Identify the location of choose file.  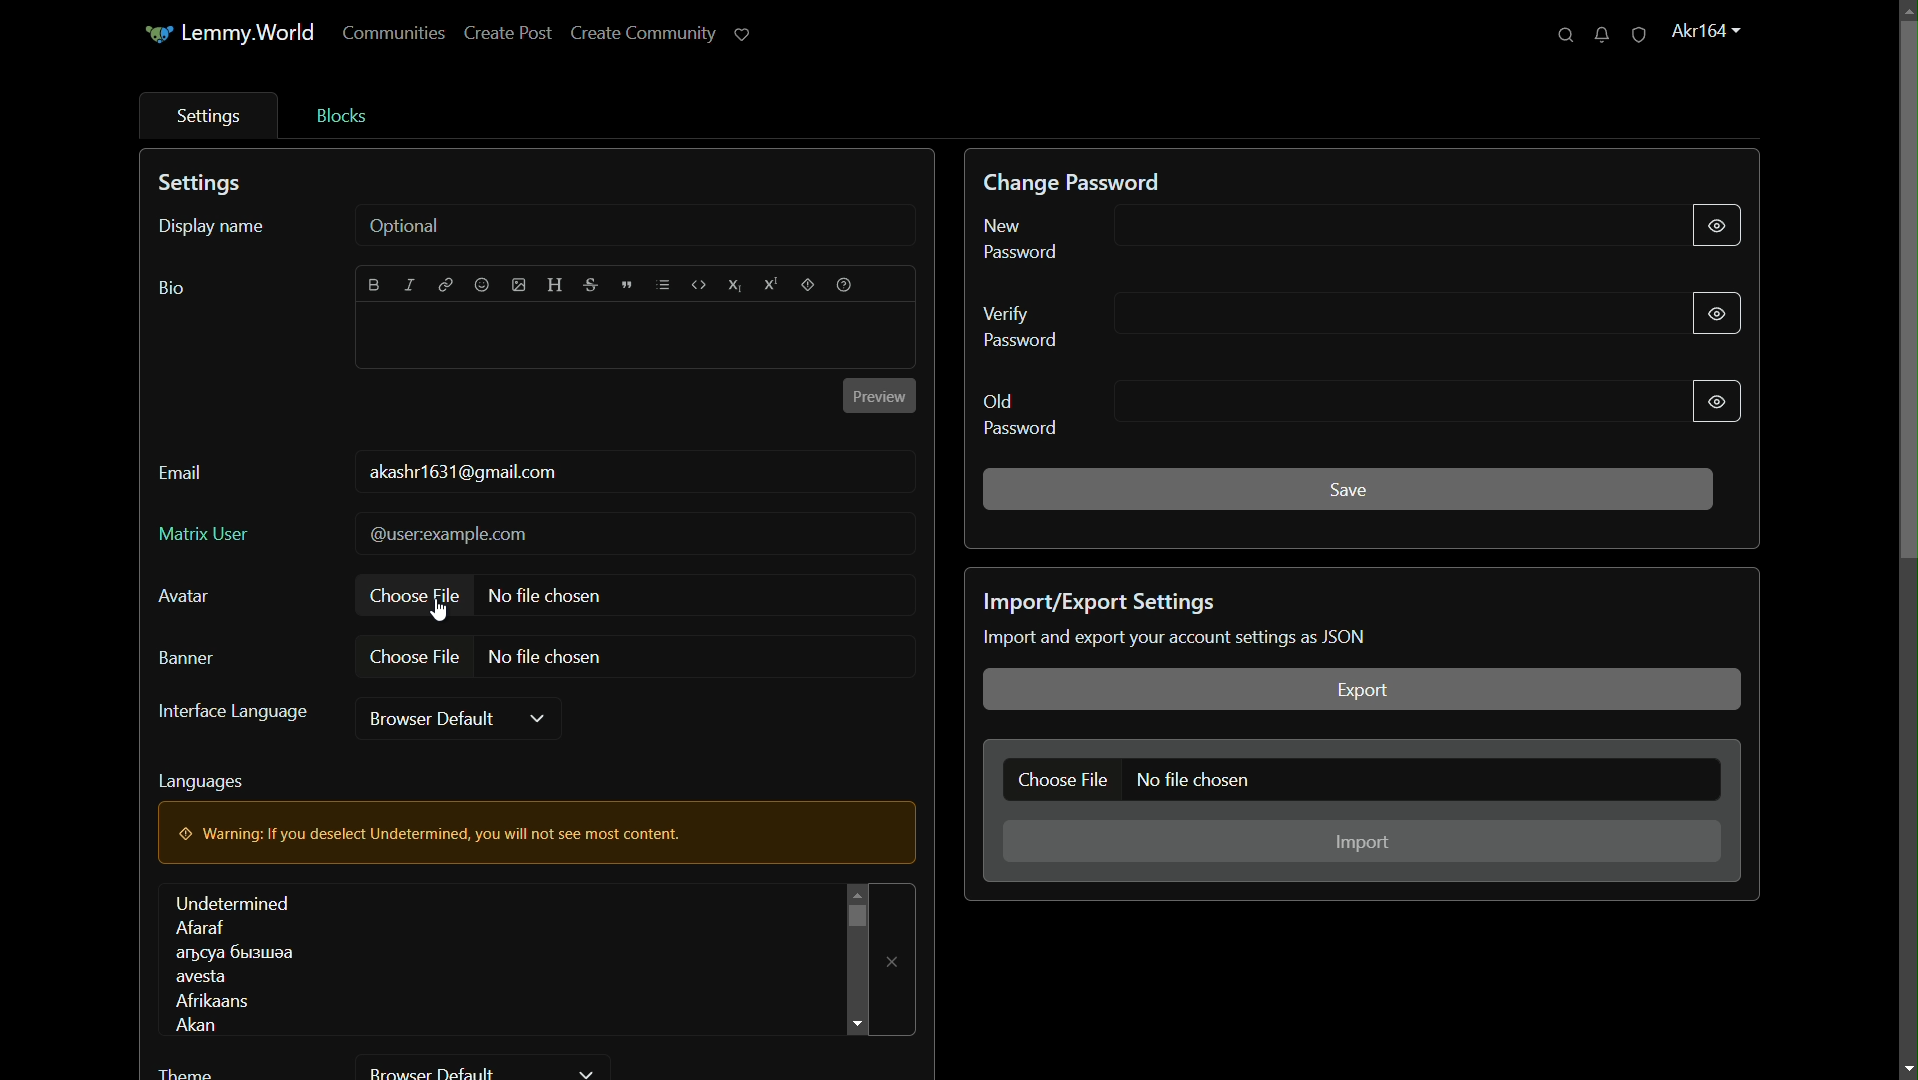
(1063, 779).